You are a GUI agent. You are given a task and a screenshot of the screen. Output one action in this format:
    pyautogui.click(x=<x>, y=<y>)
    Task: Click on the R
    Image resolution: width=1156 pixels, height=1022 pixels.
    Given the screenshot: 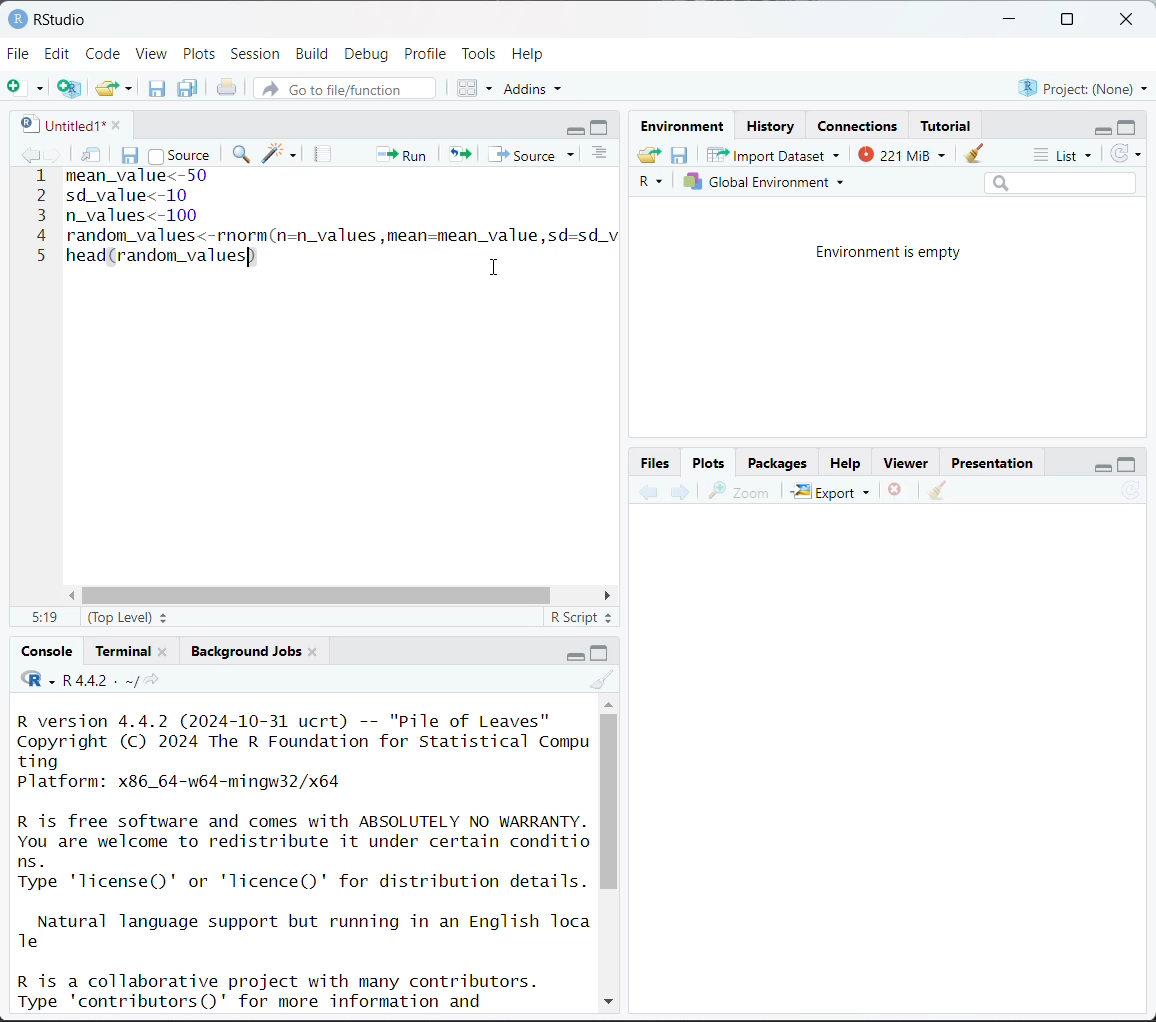 What is the action you would take?
    pyautogui.click(x=654, y=183)
    